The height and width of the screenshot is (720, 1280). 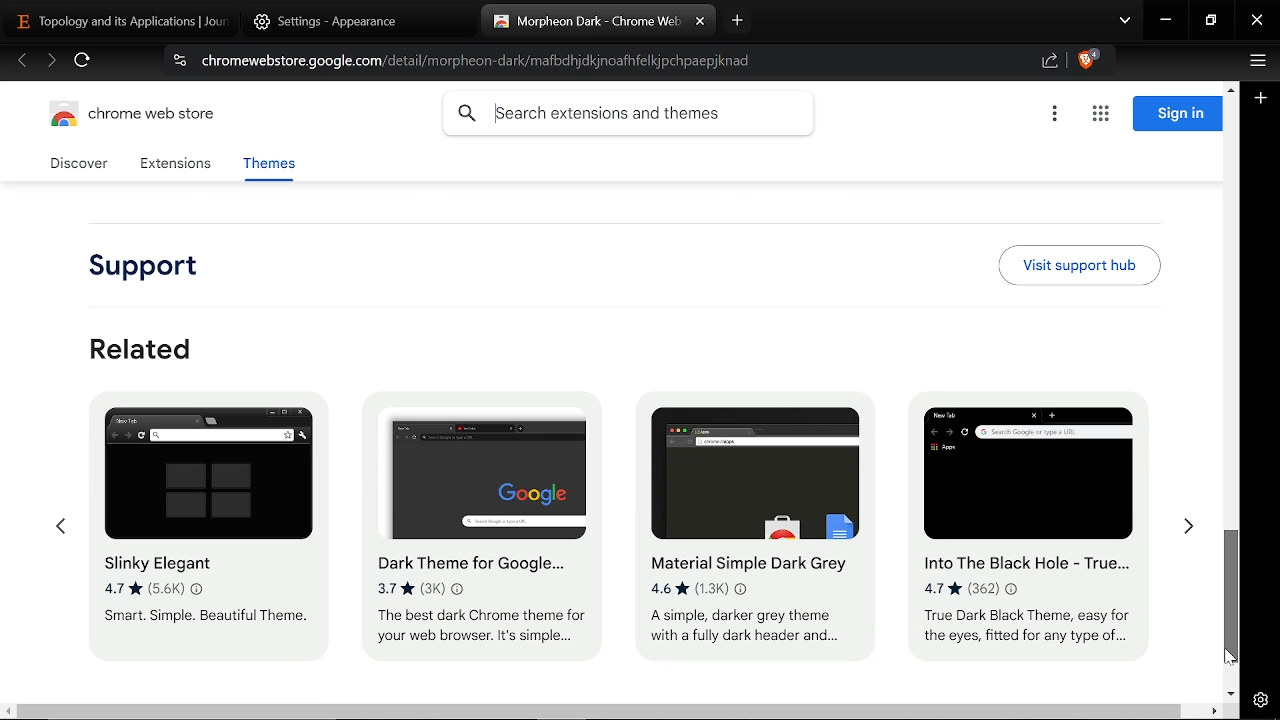 I want to click on Material Simple Dark Grey theme, so click(x=747, y=520).